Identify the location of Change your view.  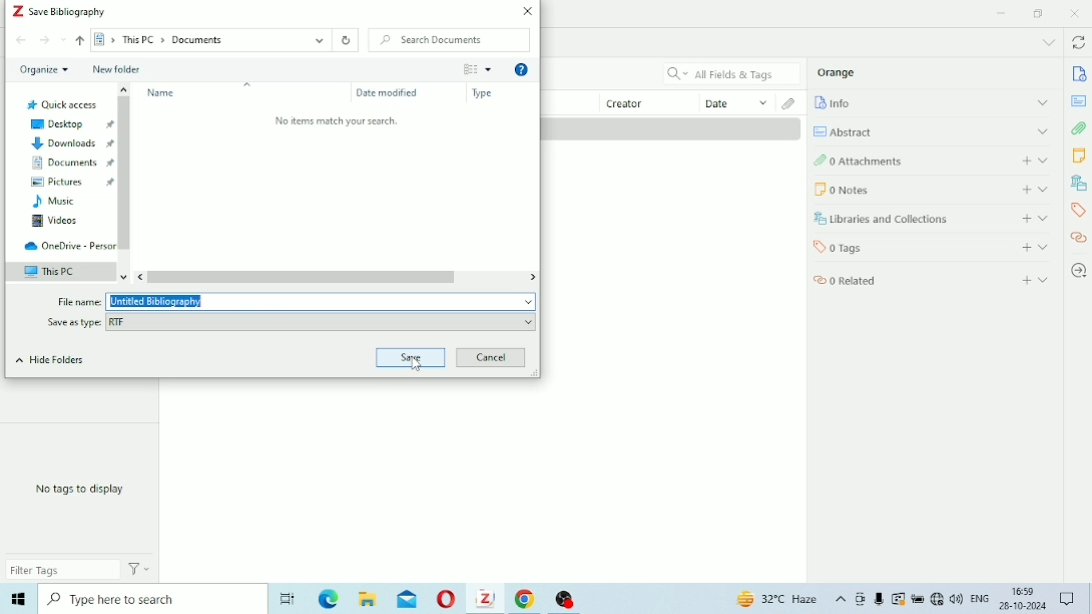
(470, 69).